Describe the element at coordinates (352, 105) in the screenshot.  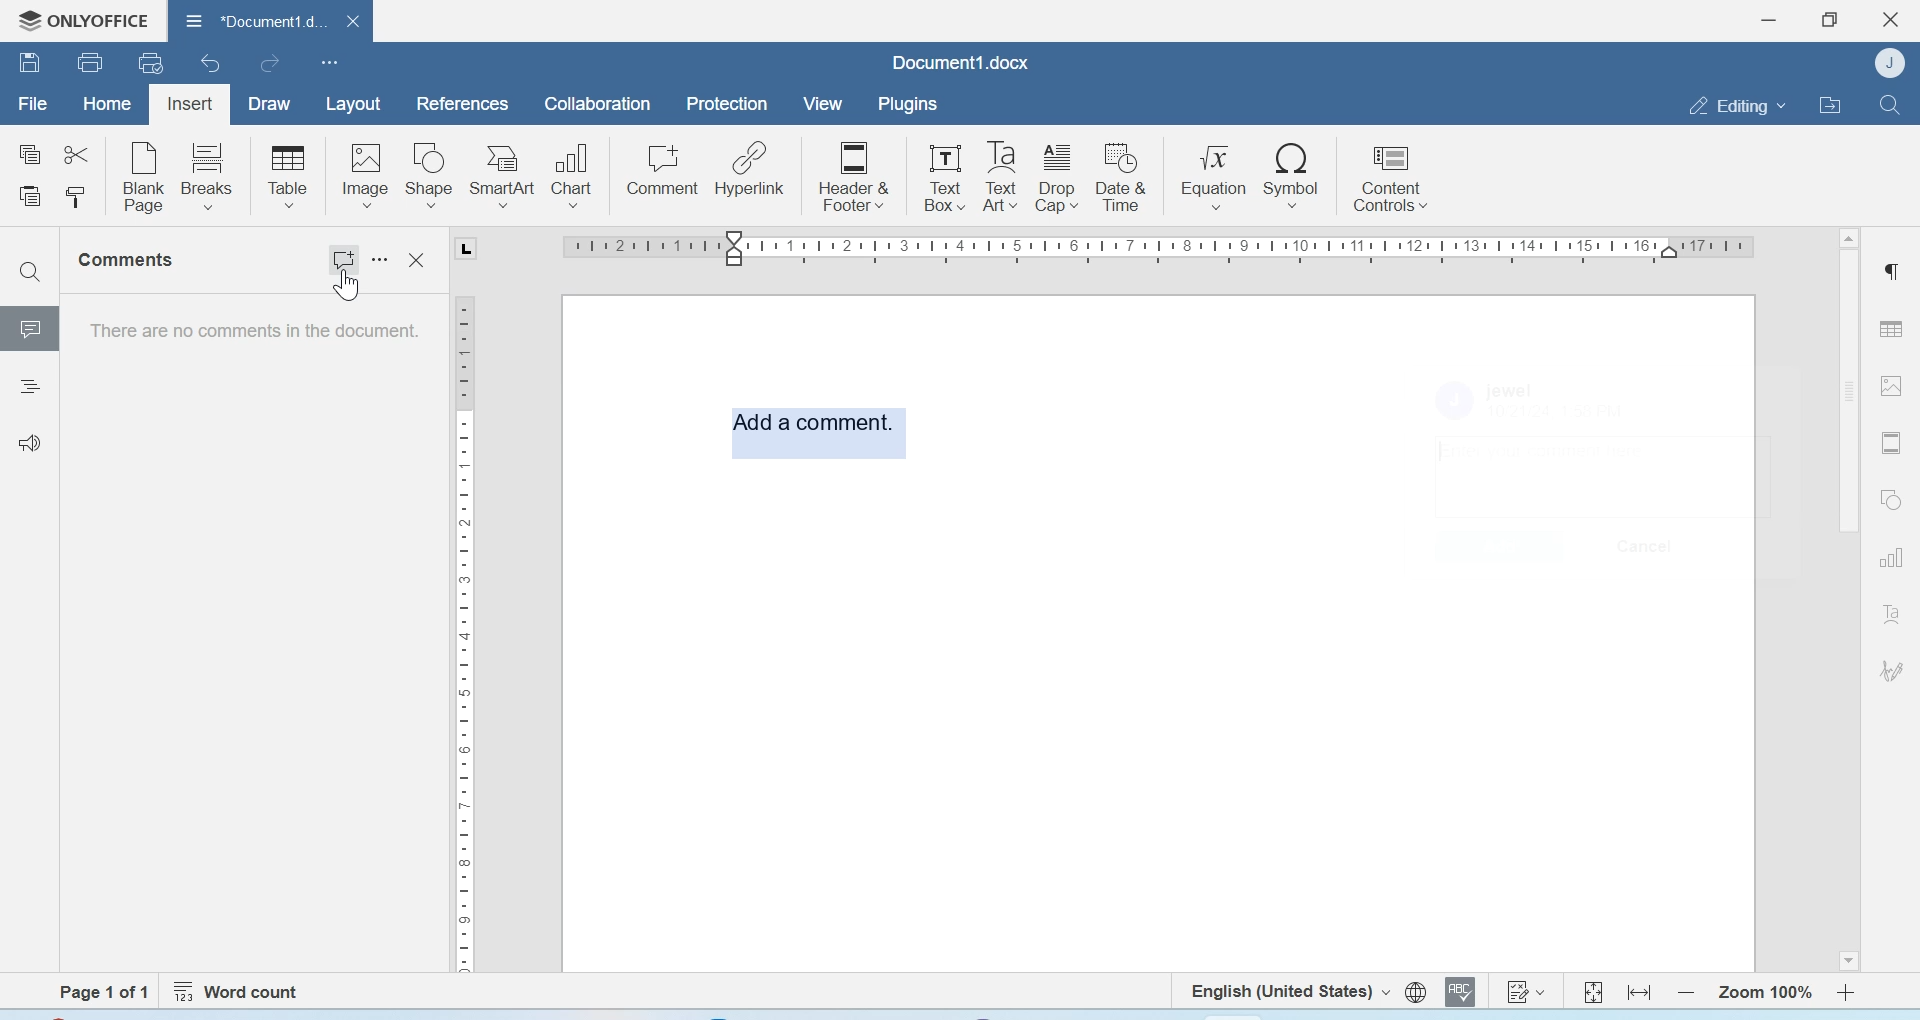
I see `Layout` at that location.